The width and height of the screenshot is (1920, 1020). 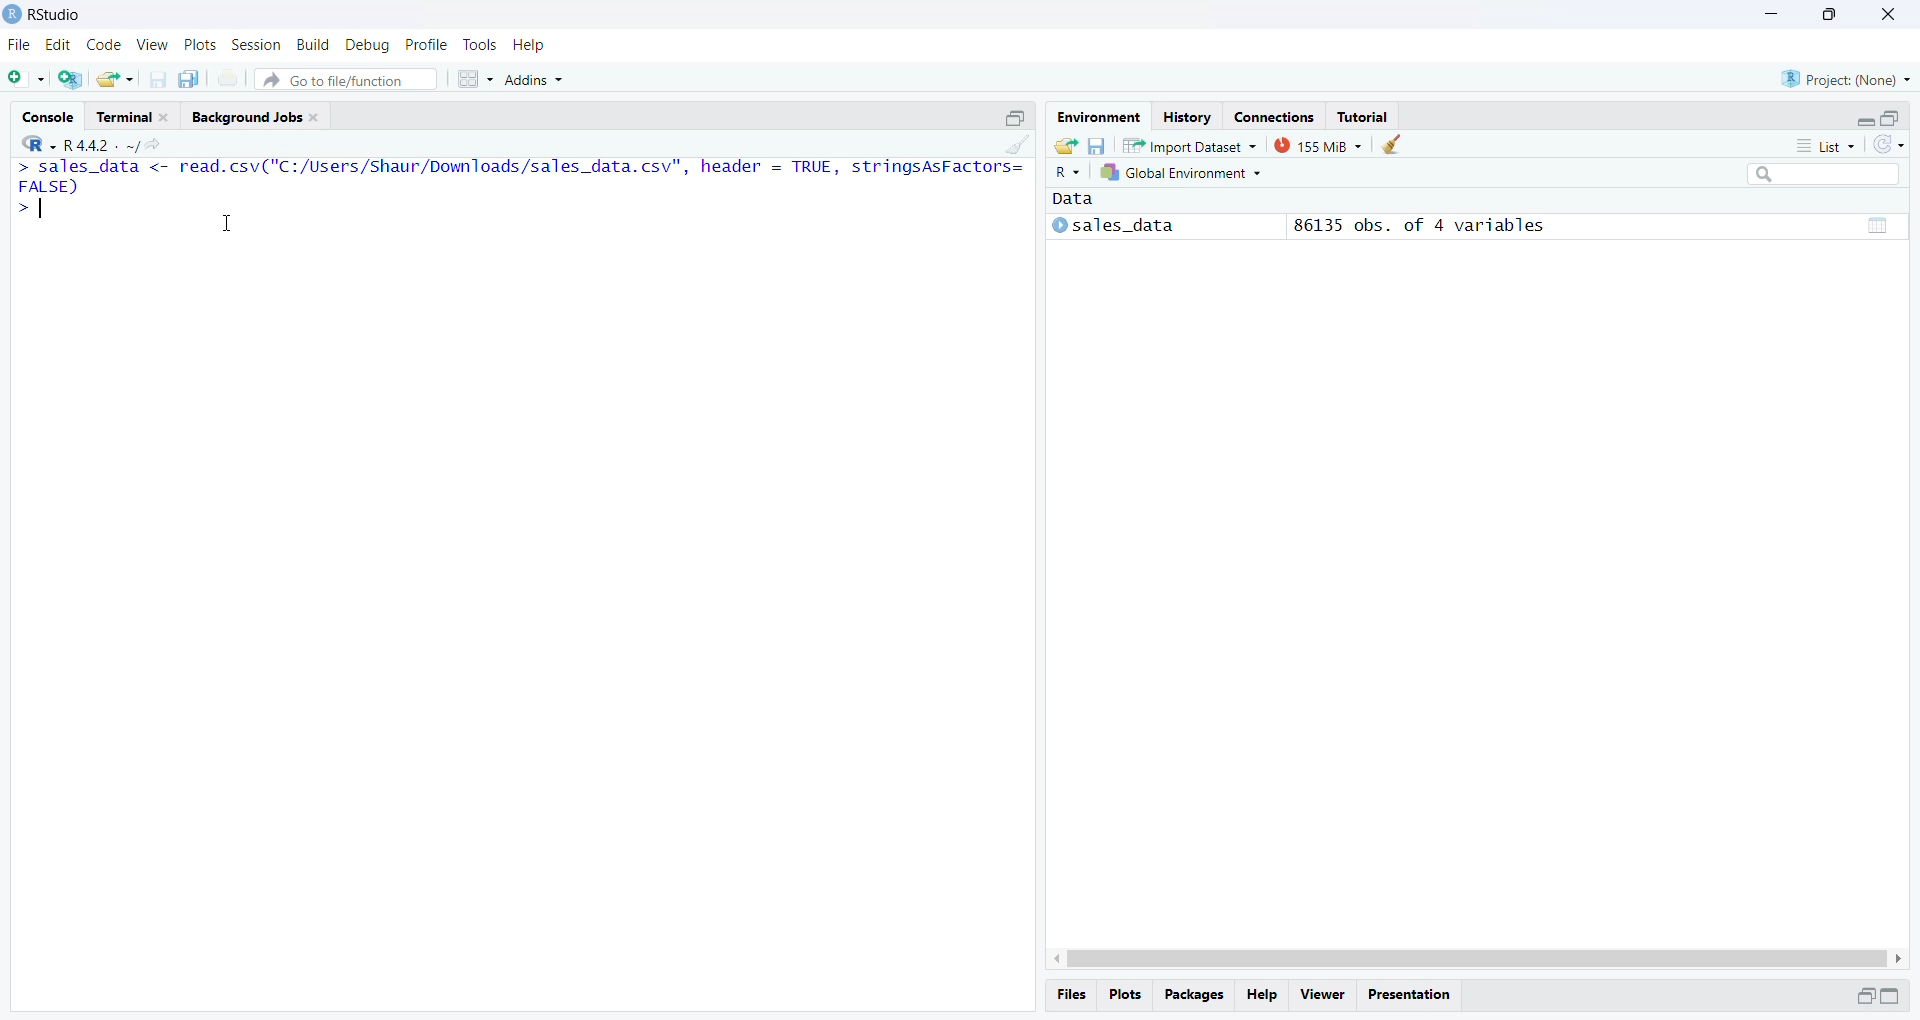 I want to click on Project (Name), so click(x=1847, y=81).